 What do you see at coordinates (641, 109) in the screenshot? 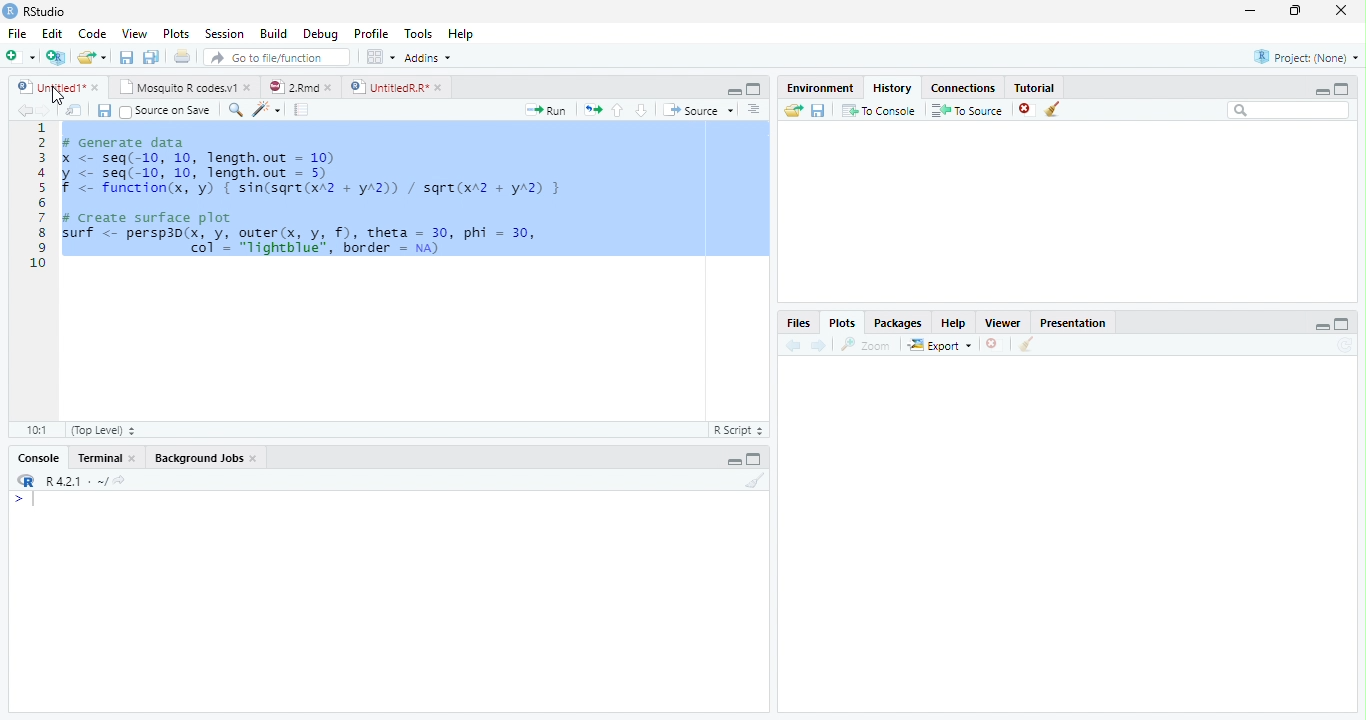
I see `Go to next section/chunk` at bounding box center [641, 109].